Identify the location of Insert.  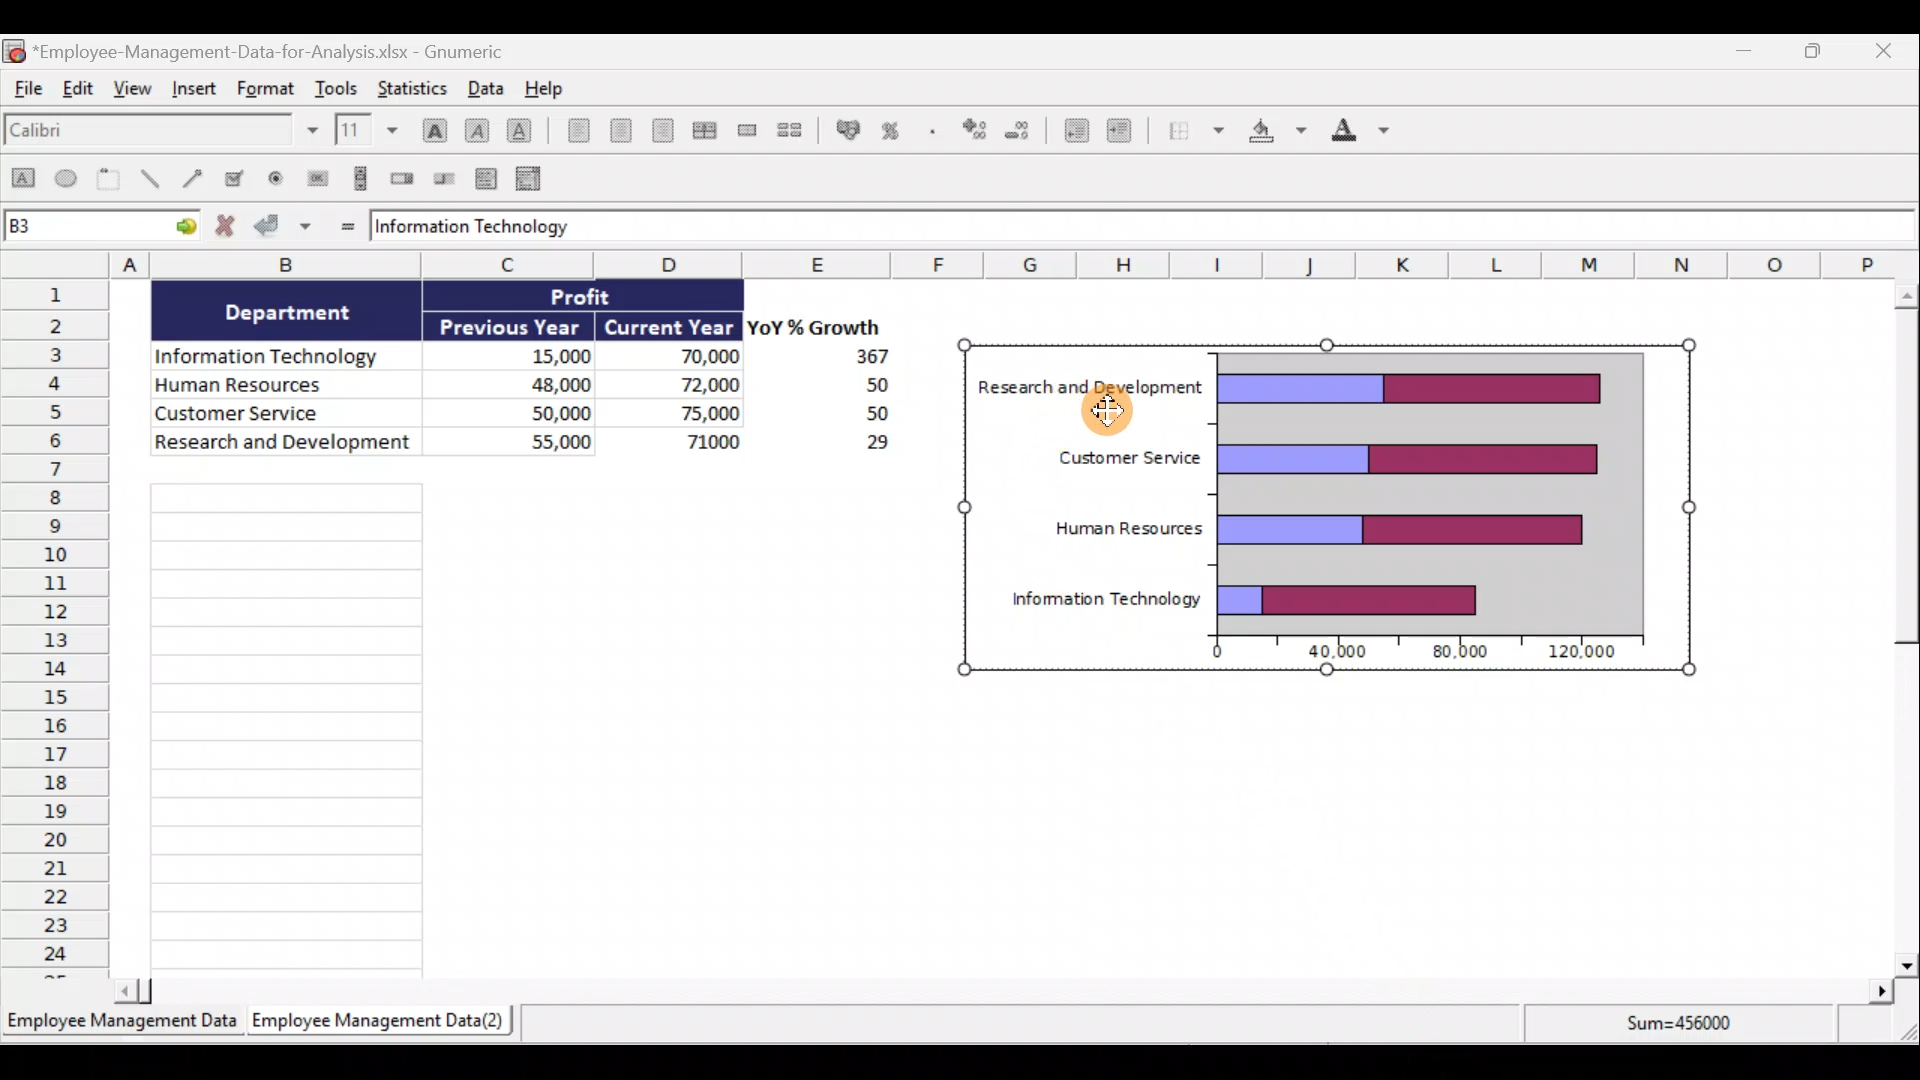
(196, 95).